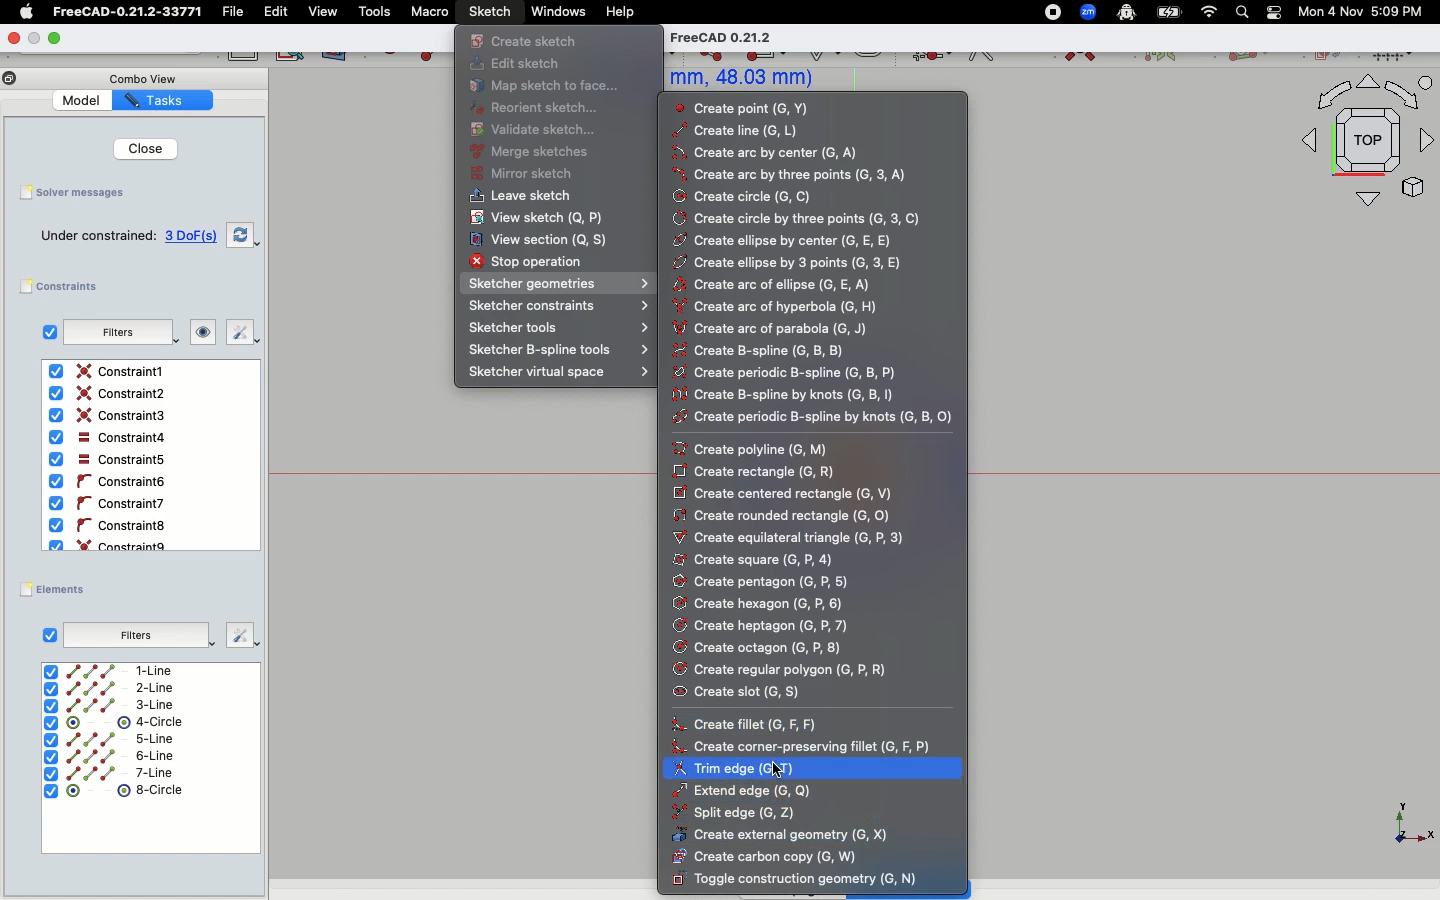 The width and height of the screenshot is (1440, 900). Describe the element at coordinates (797, 880) in the screenshot. I see `Toggle construction geometry (G, N)` at that location.